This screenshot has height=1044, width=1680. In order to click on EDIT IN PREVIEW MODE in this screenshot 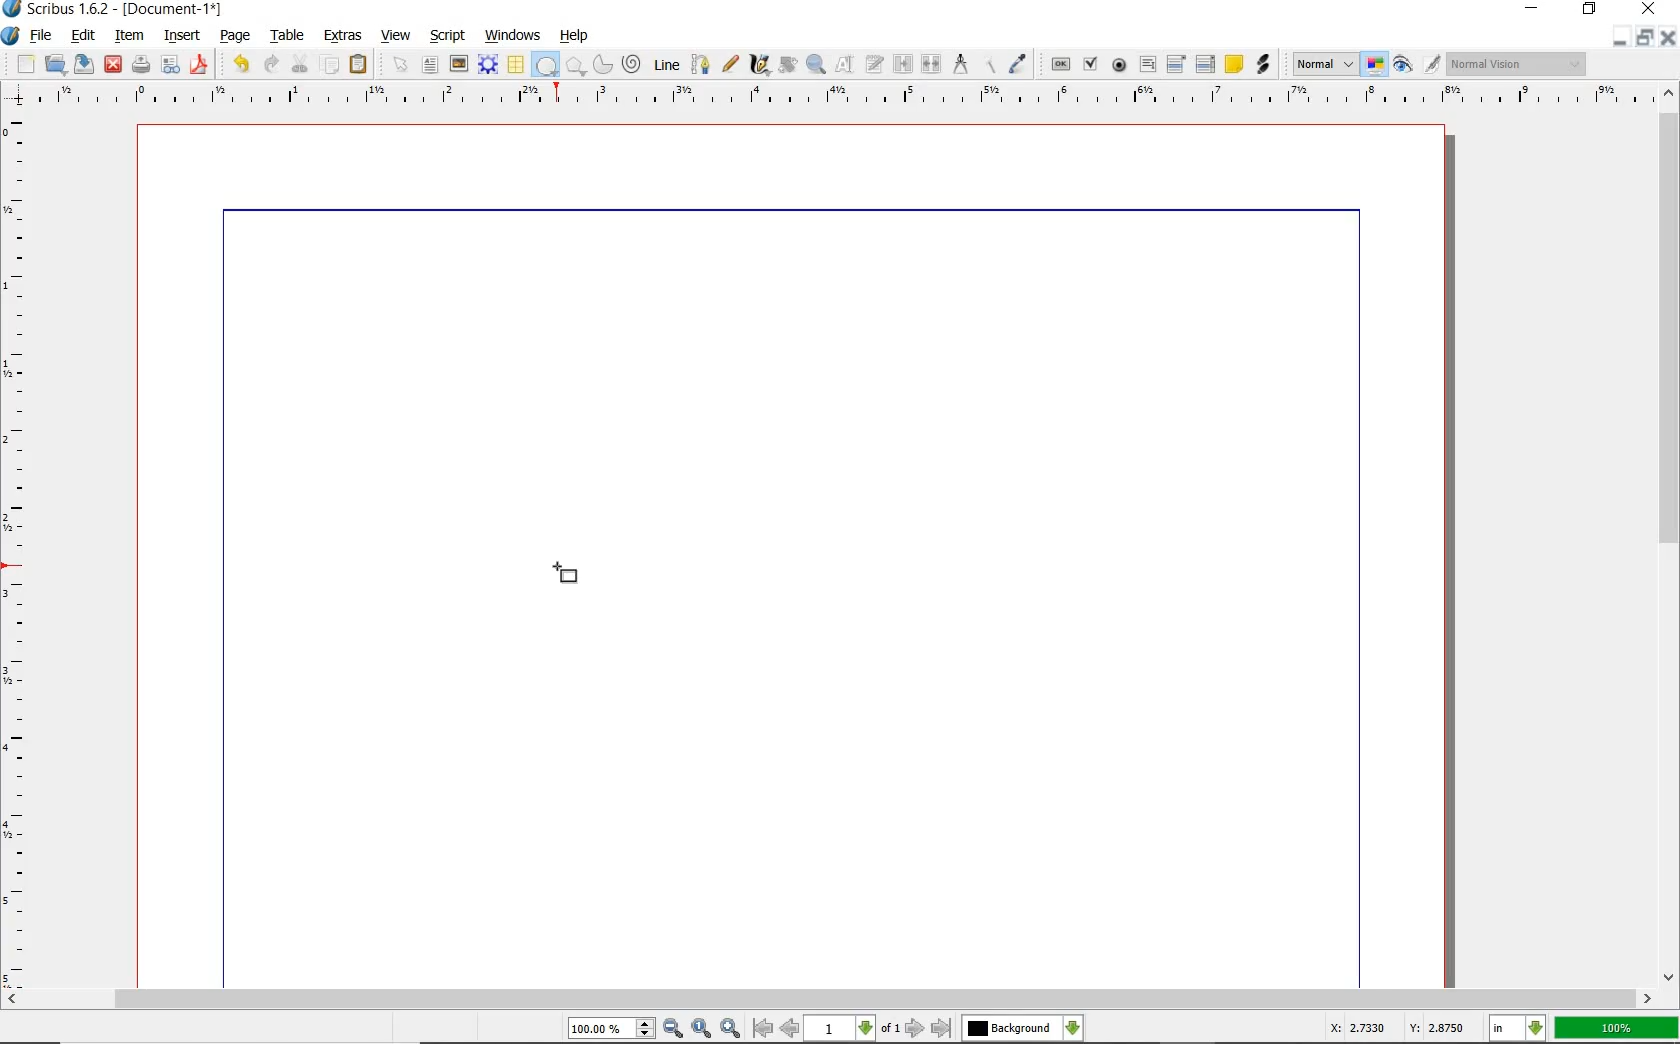, I will do `click(1431, 63)`.